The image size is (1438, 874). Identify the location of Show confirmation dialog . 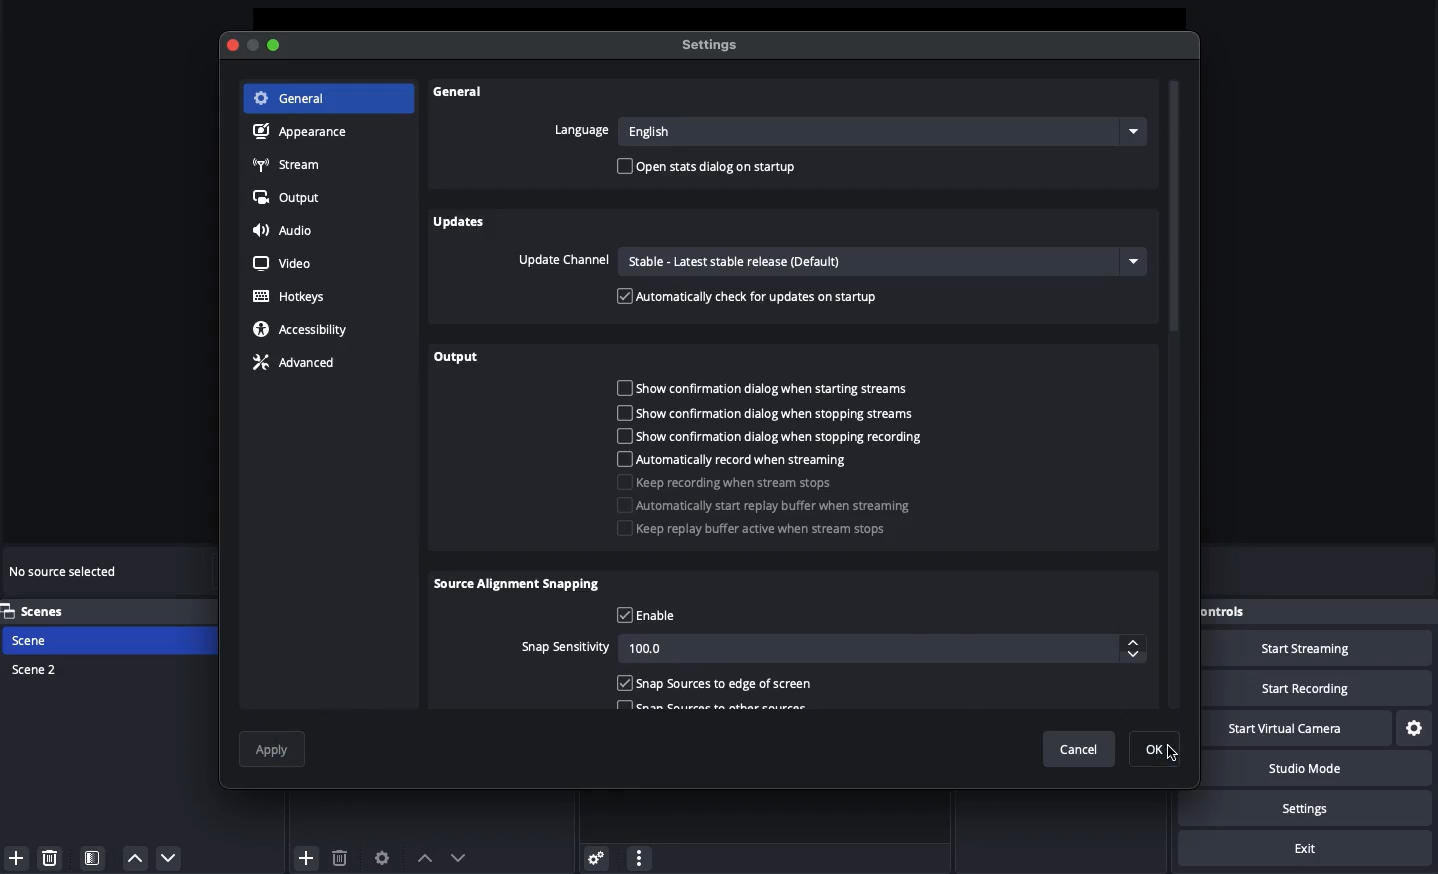
(771, 412).